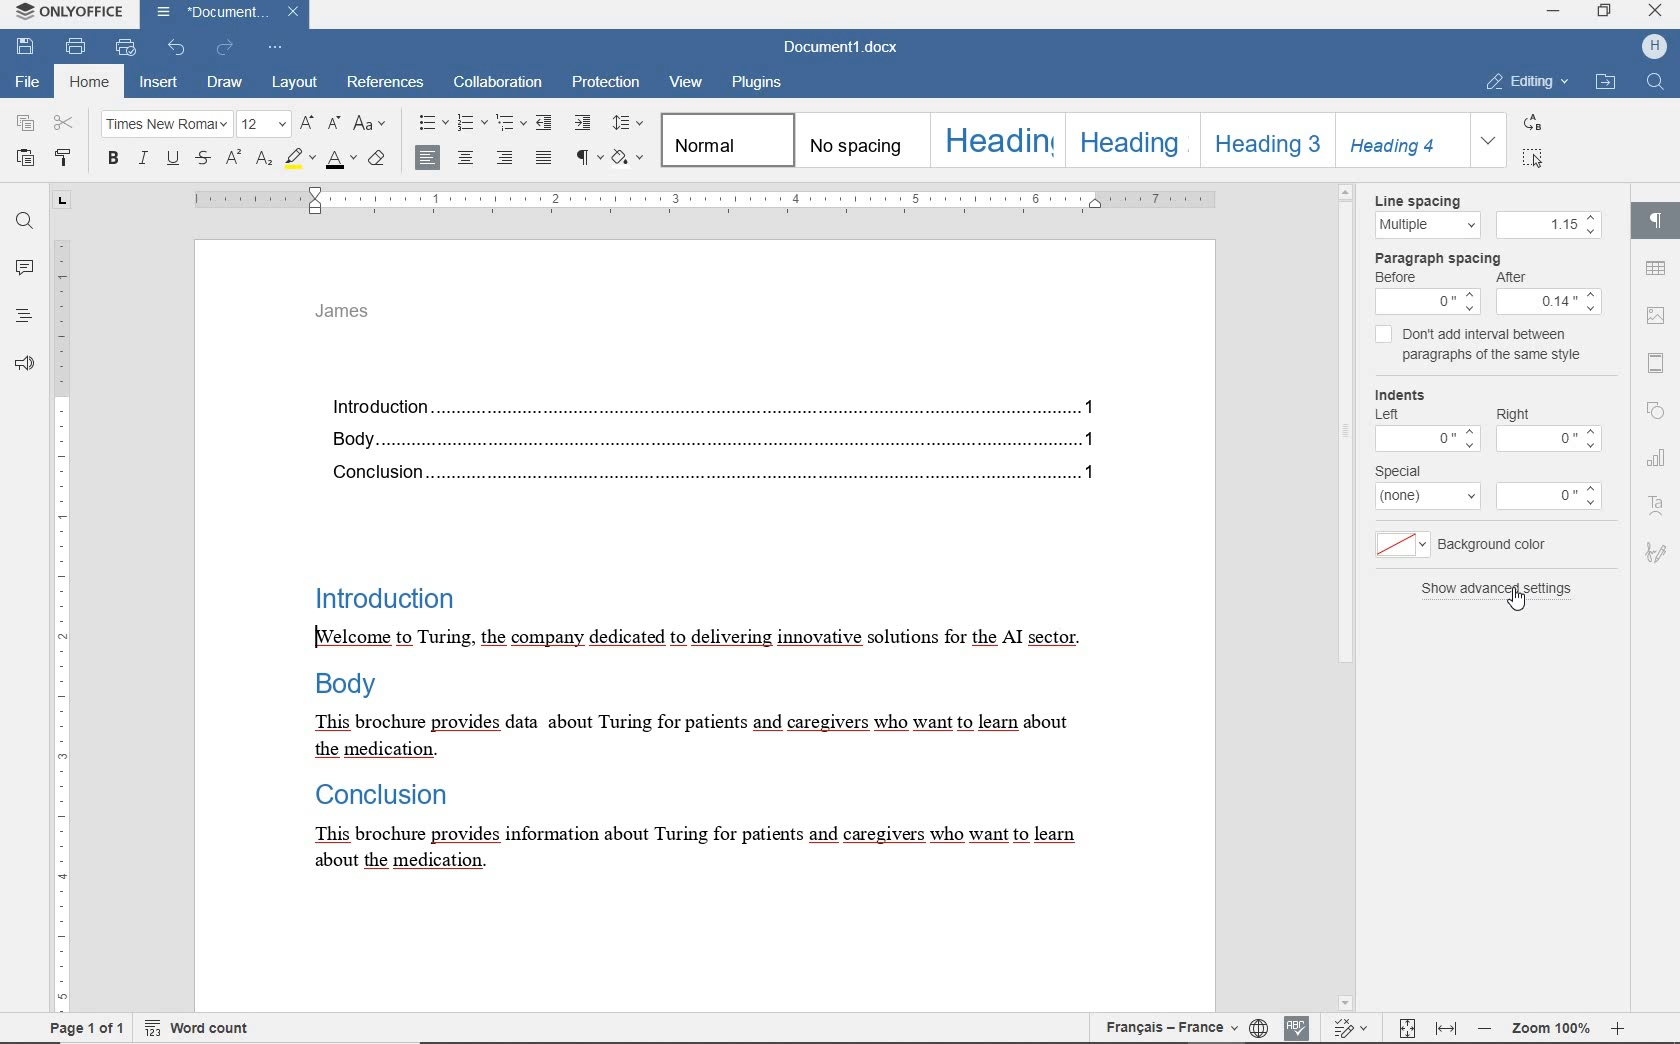 The width and height of the screenshot is (1680, 1044). Describe the element at coordinates (292, 84) in the screenshot. I see `layout` at that location.